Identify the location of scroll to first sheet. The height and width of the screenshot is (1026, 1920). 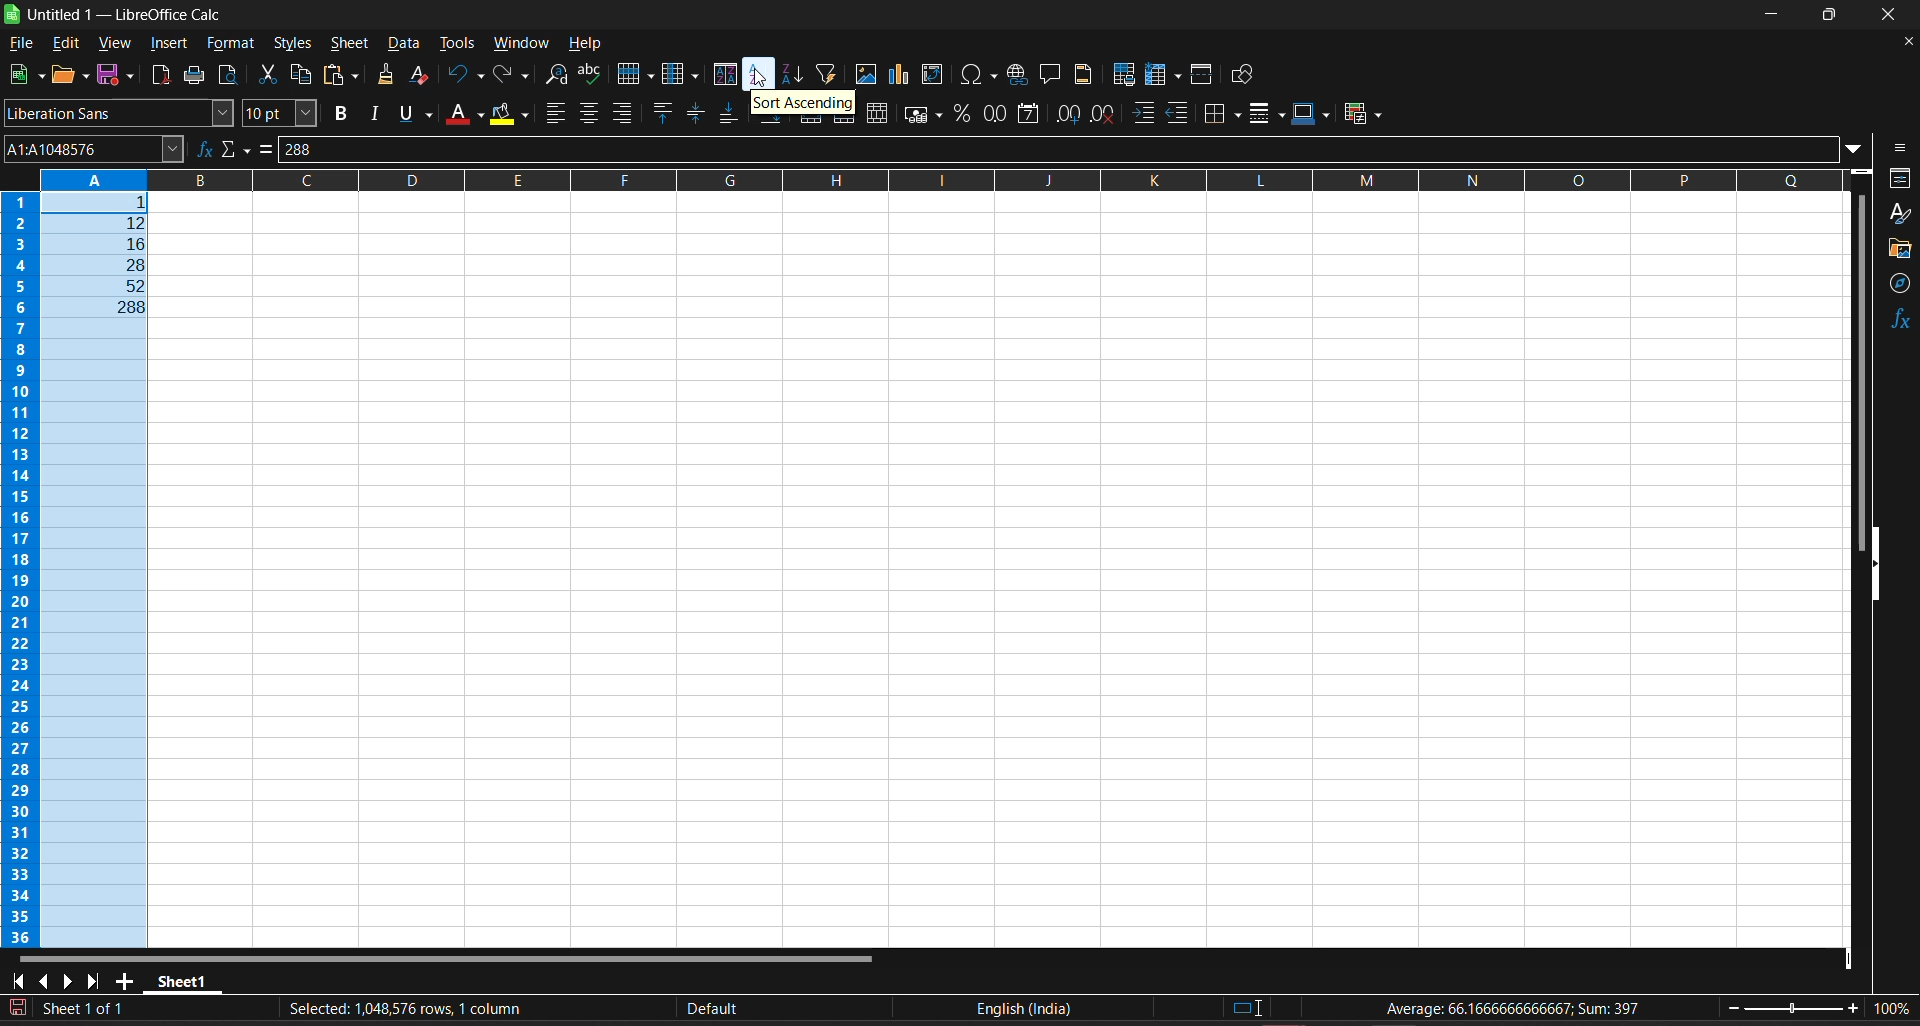
(16, 979).